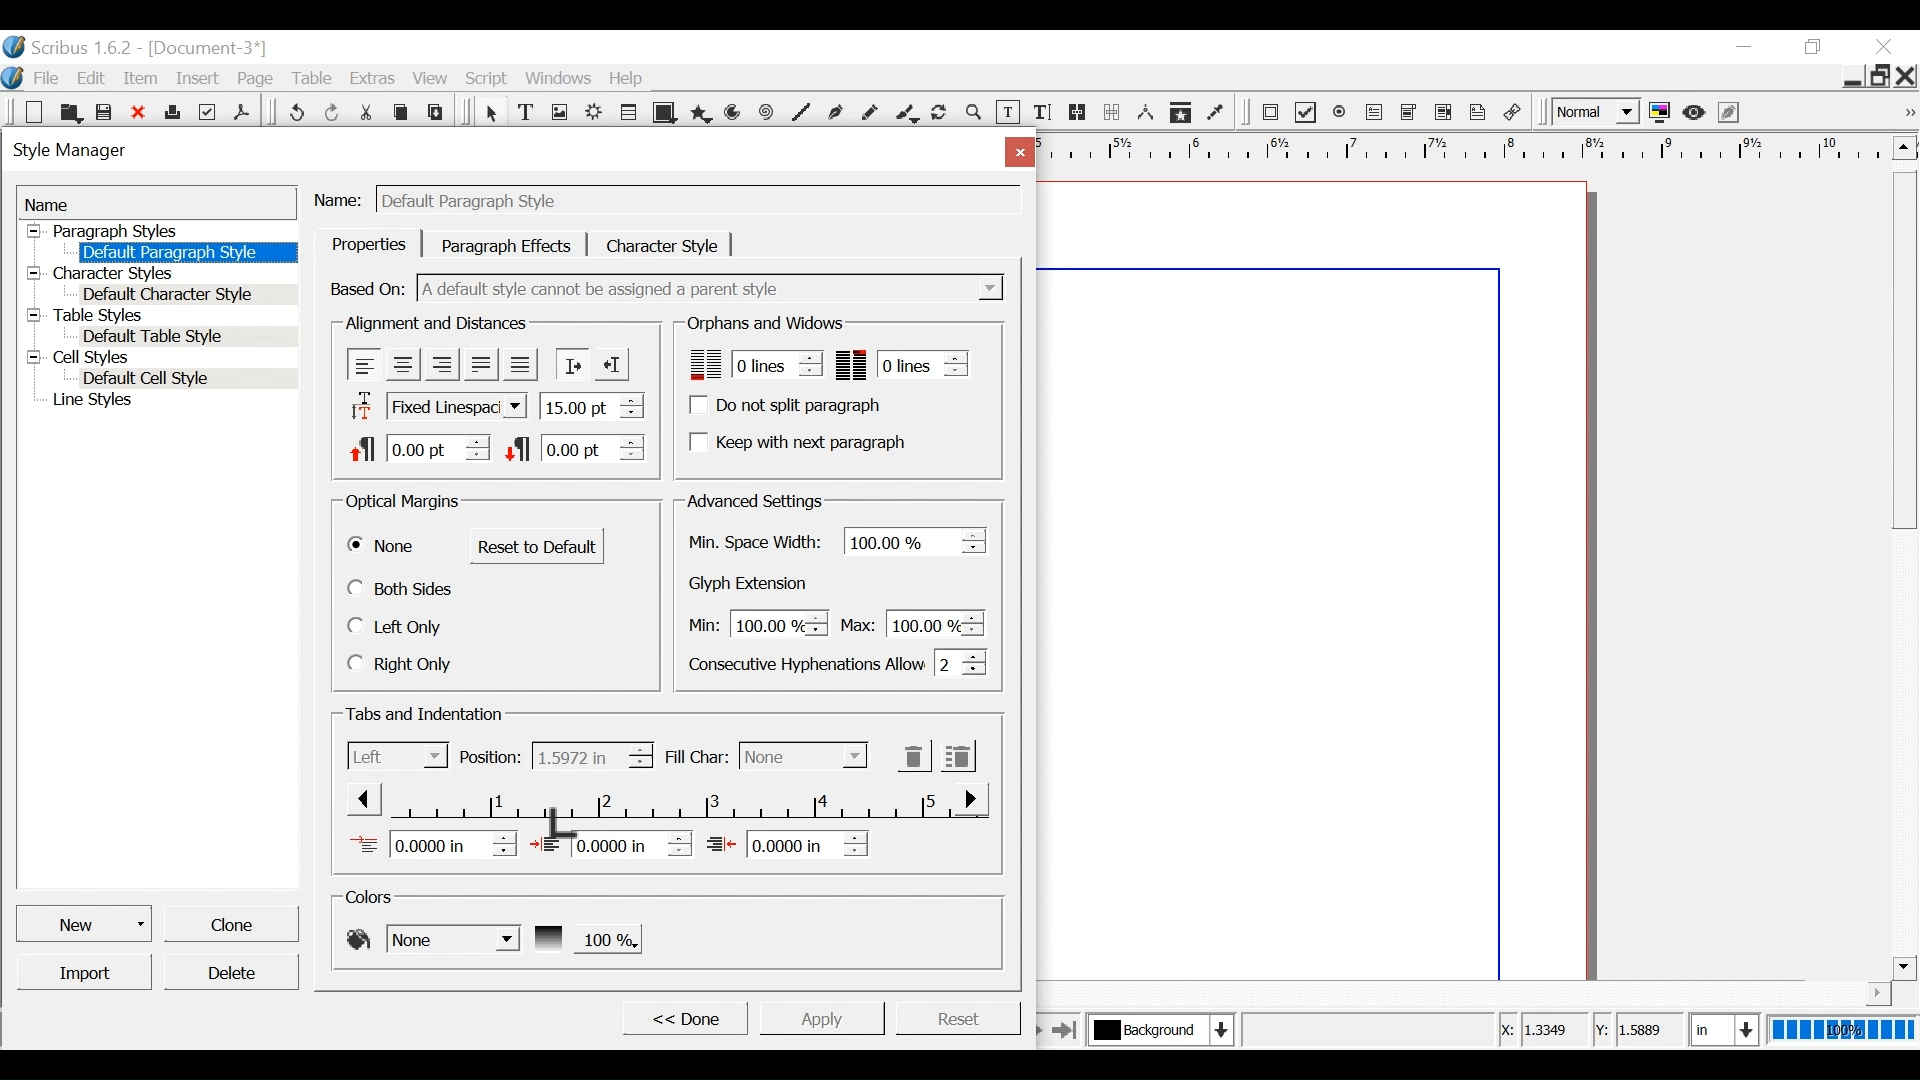 This screenshot has height=1080, width=1920. I want to click on line spacing, so click(593, 405).